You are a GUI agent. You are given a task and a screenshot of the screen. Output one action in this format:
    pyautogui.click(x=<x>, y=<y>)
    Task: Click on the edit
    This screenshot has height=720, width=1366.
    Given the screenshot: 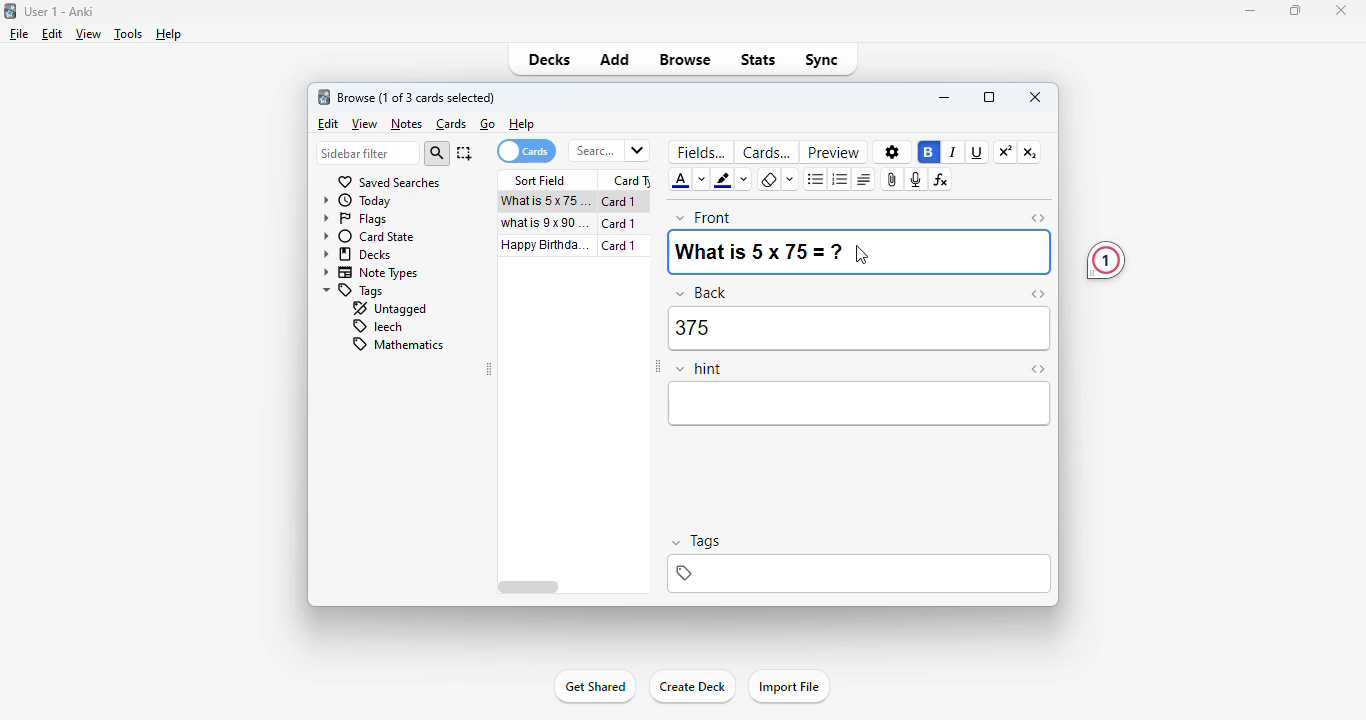 What is the action you would take?
    pyautogui.click(x=53, y=35)
    